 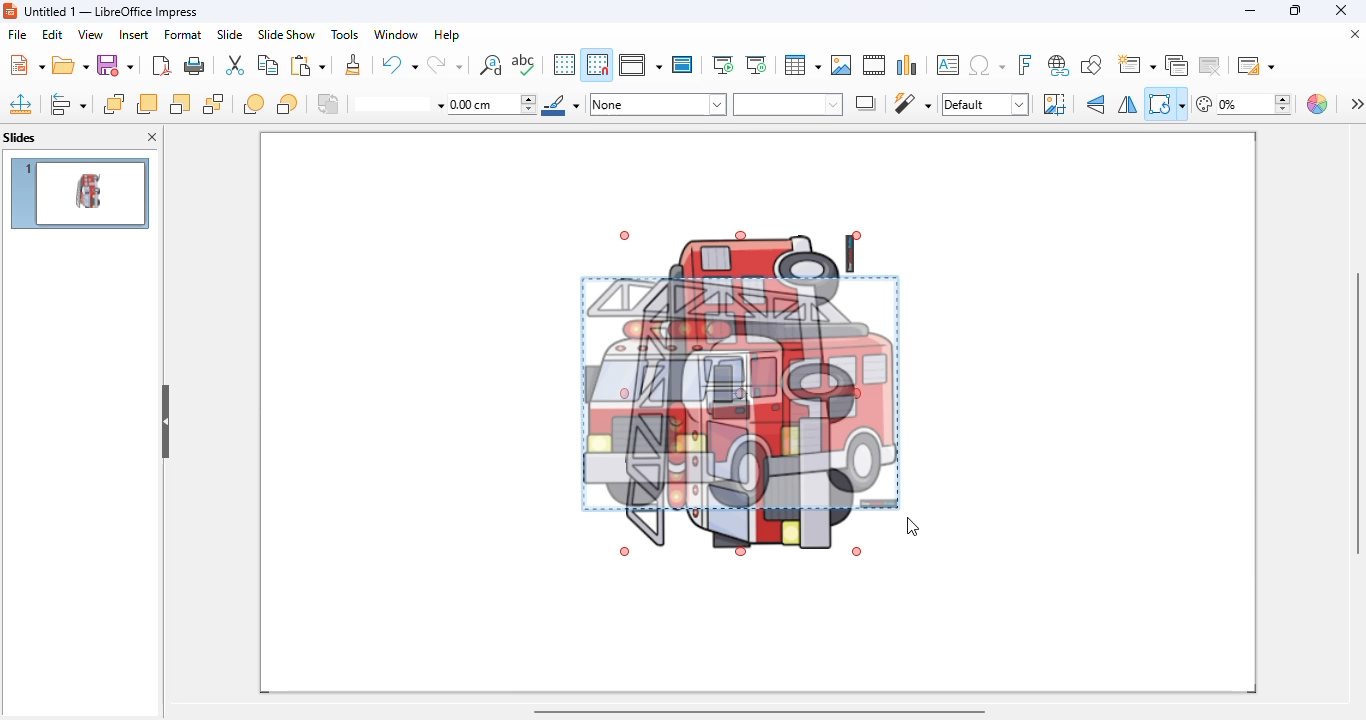 What do you see at coordinates (1127, 105) in the screenshot?
I see `horizontally` at bounding box center [1127, 105].